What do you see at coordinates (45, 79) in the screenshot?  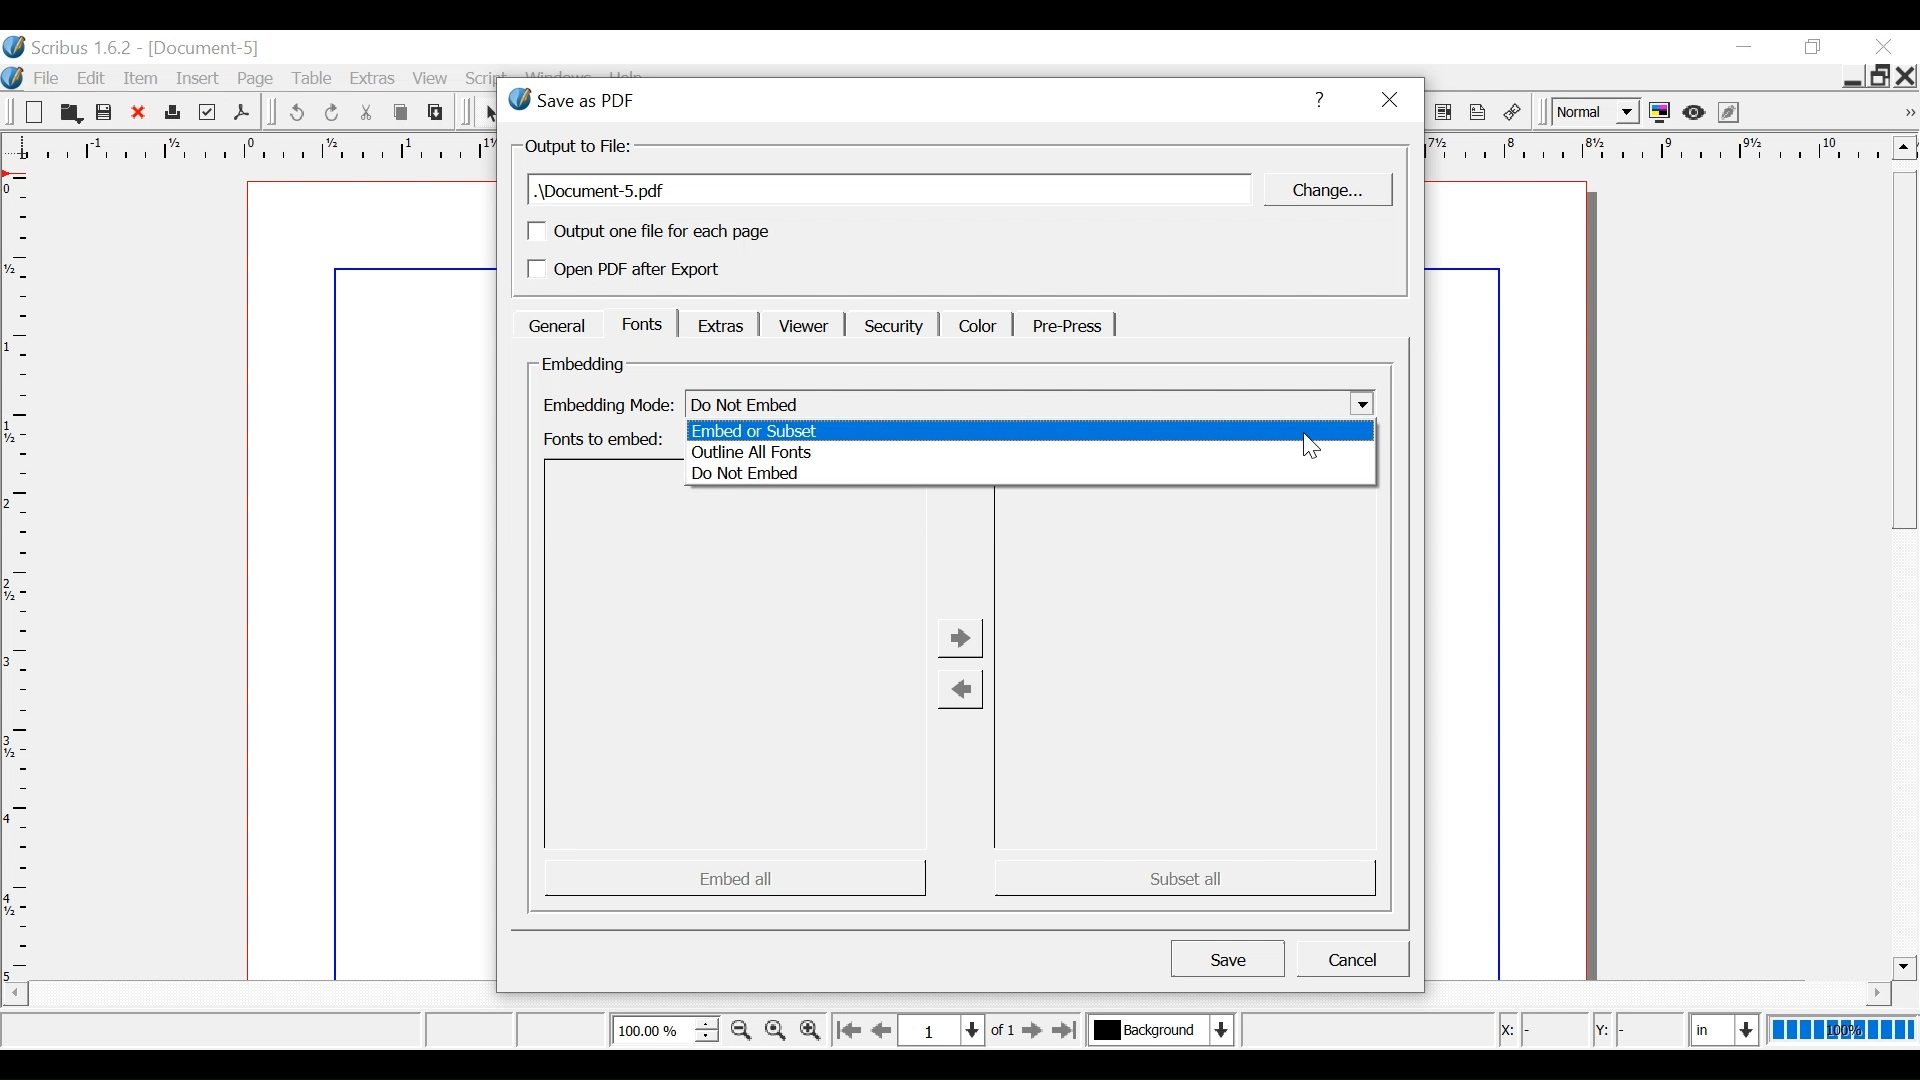 I see `File` at bounding box center [45, 79].